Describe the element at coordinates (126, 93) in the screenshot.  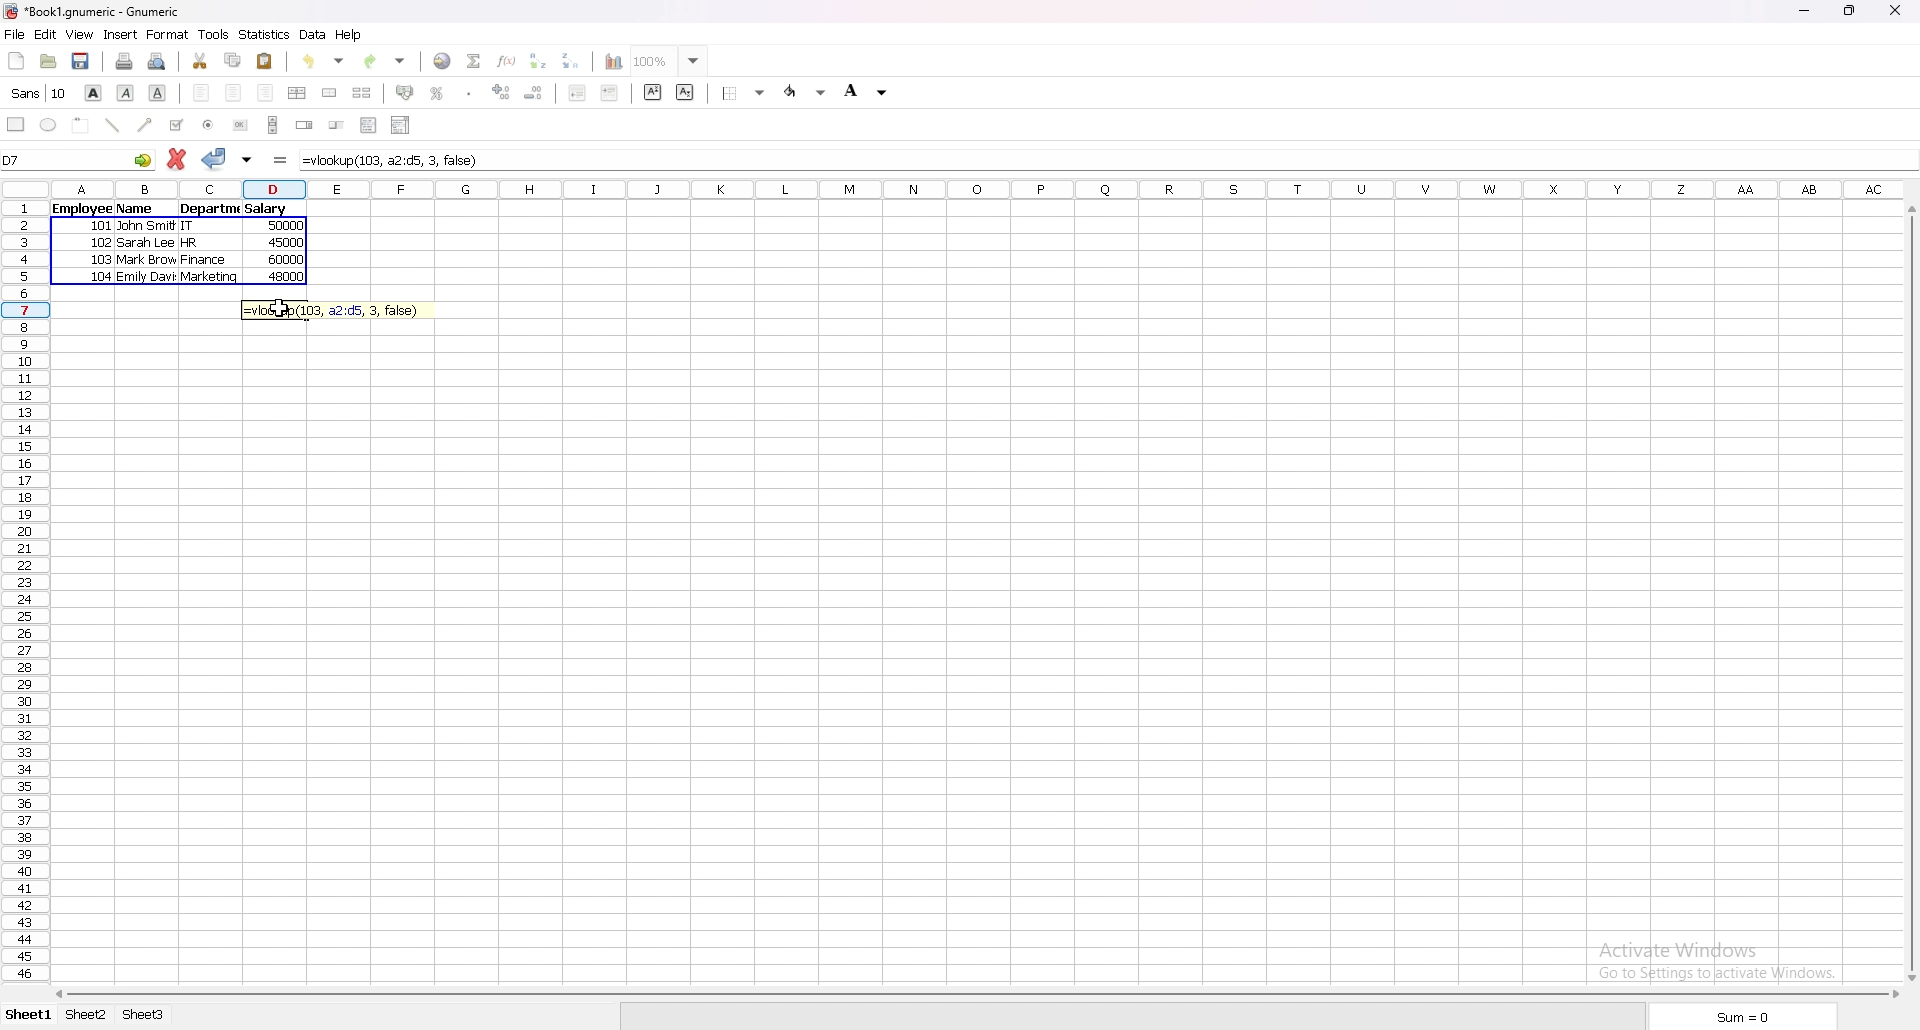
I see `italic` at that location.